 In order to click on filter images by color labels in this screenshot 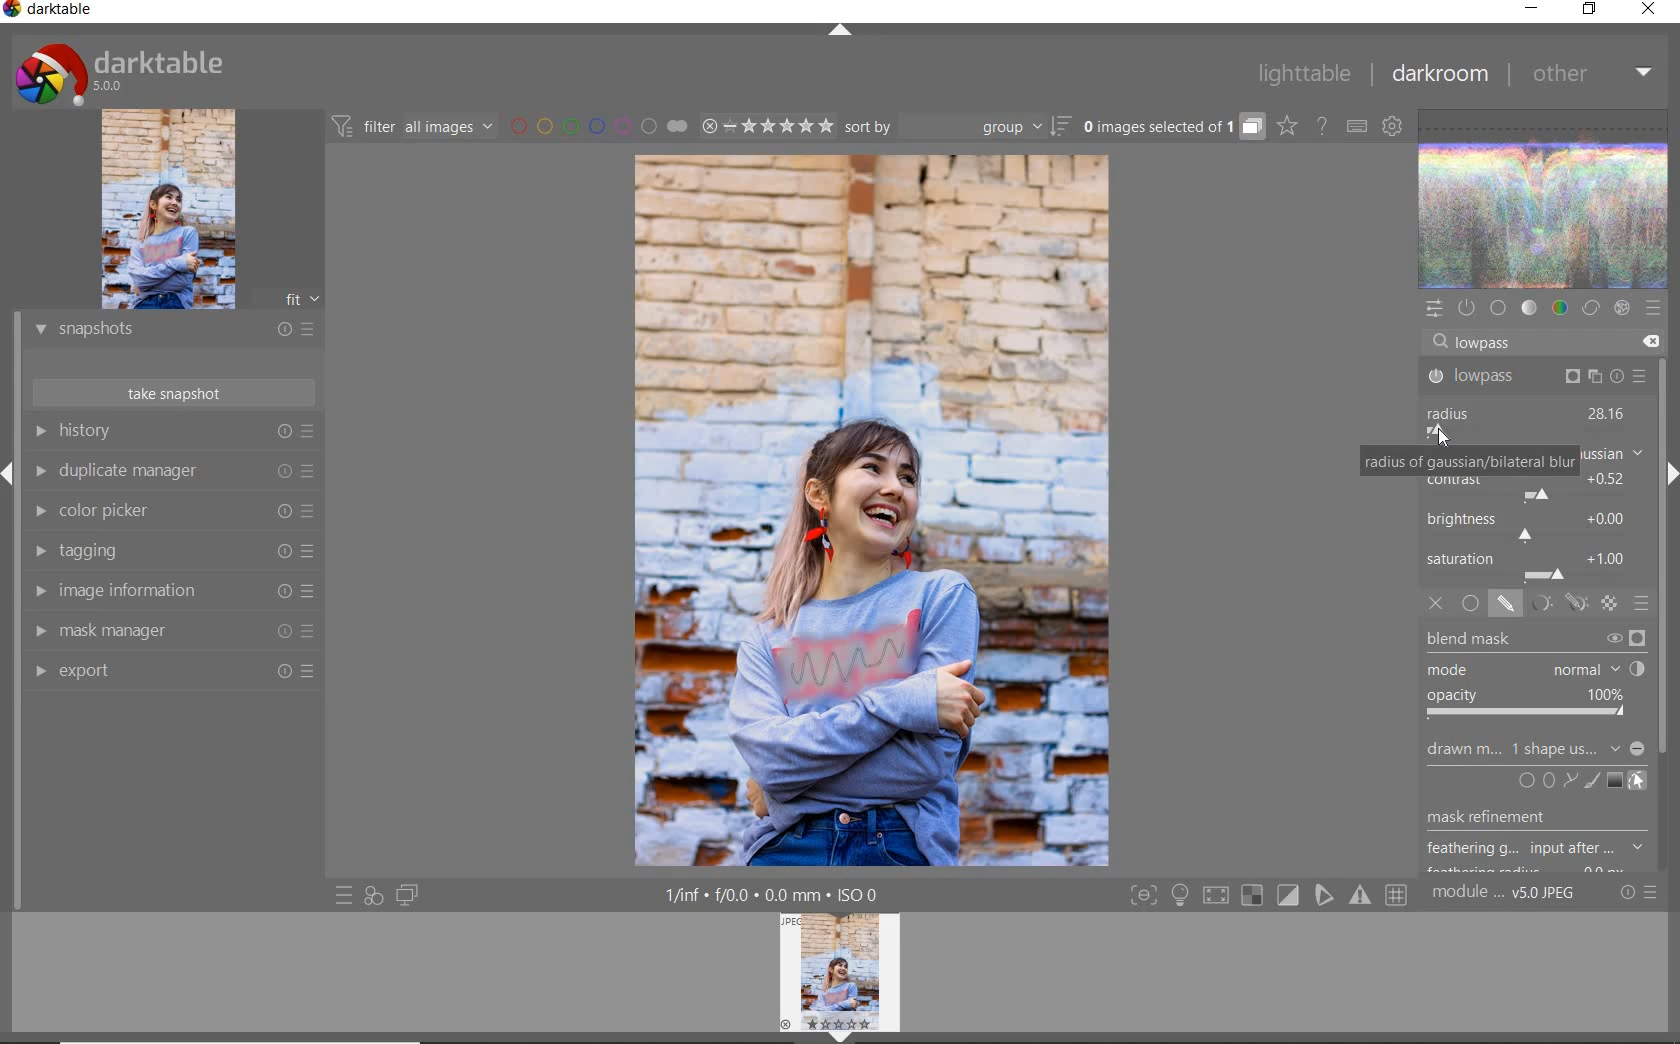, I will do `click(598, 127)`.